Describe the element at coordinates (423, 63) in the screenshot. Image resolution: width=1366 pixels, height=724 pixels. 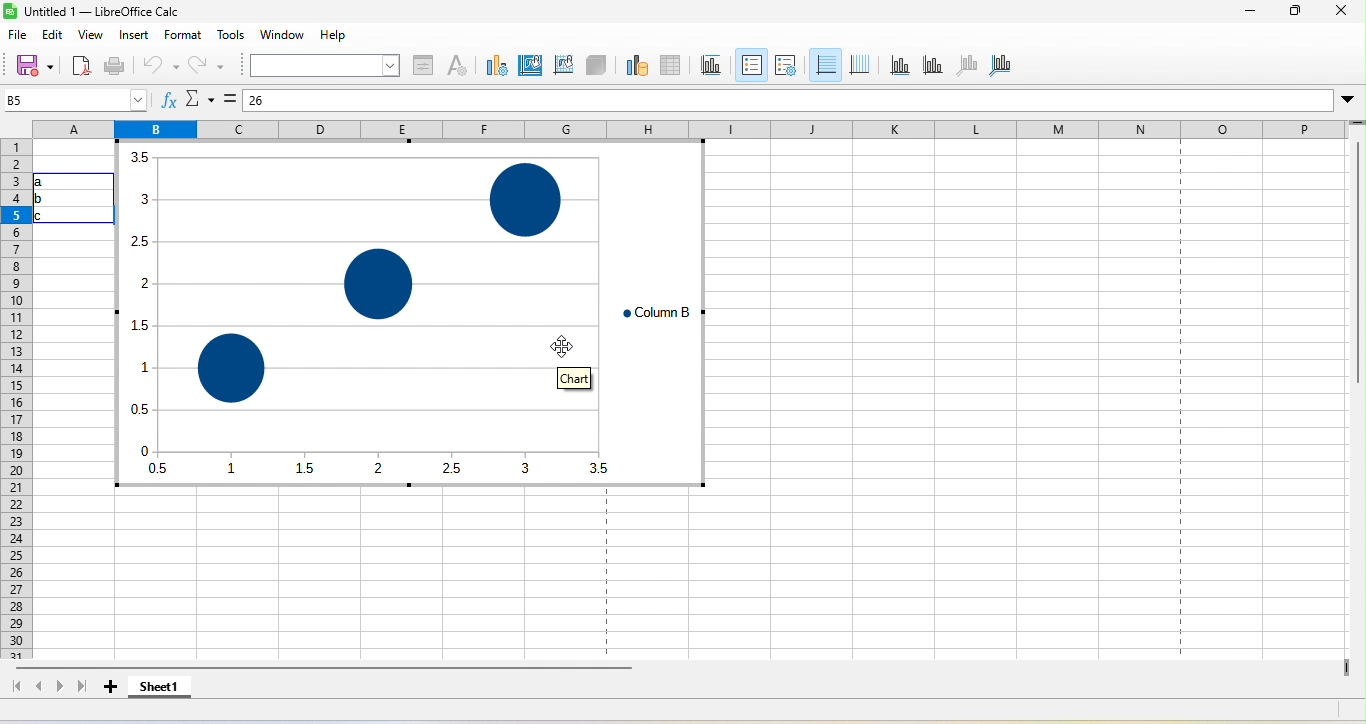
I see `format selection` at that location.